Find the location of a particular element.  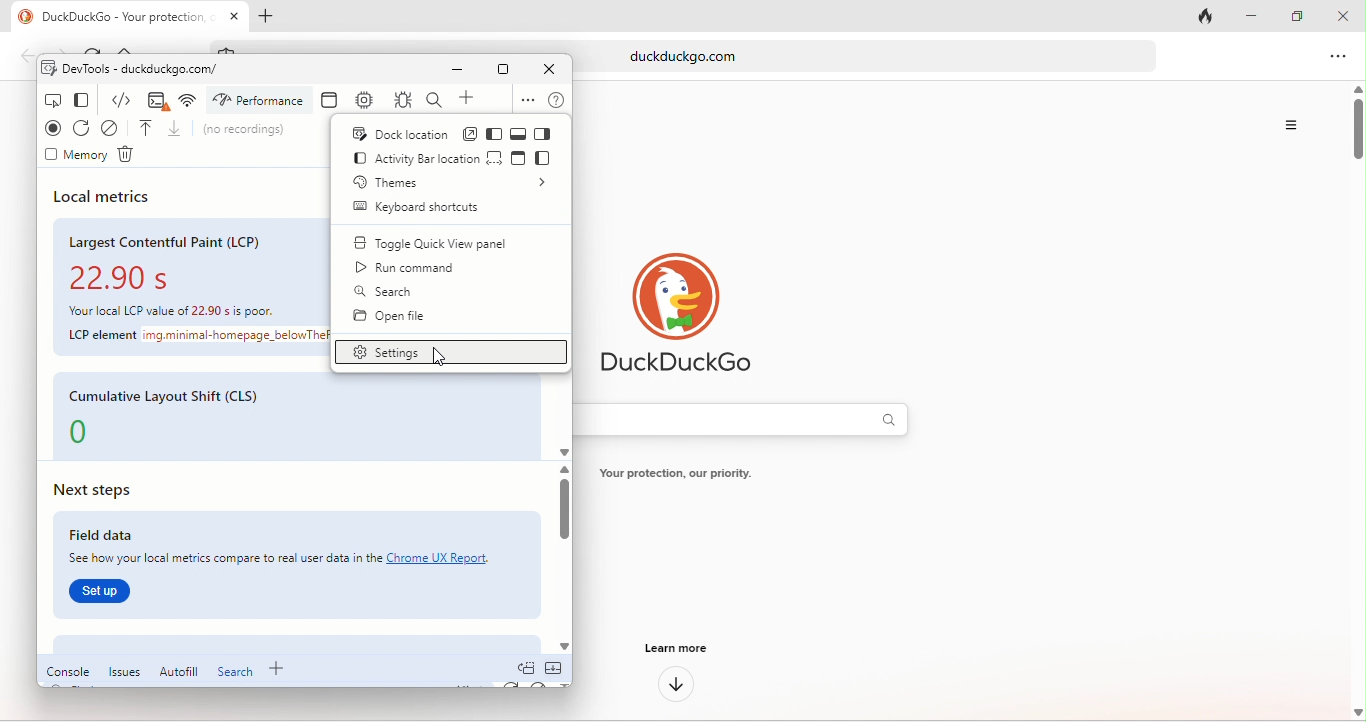

duckduck go is located at coordinates (689, 361).